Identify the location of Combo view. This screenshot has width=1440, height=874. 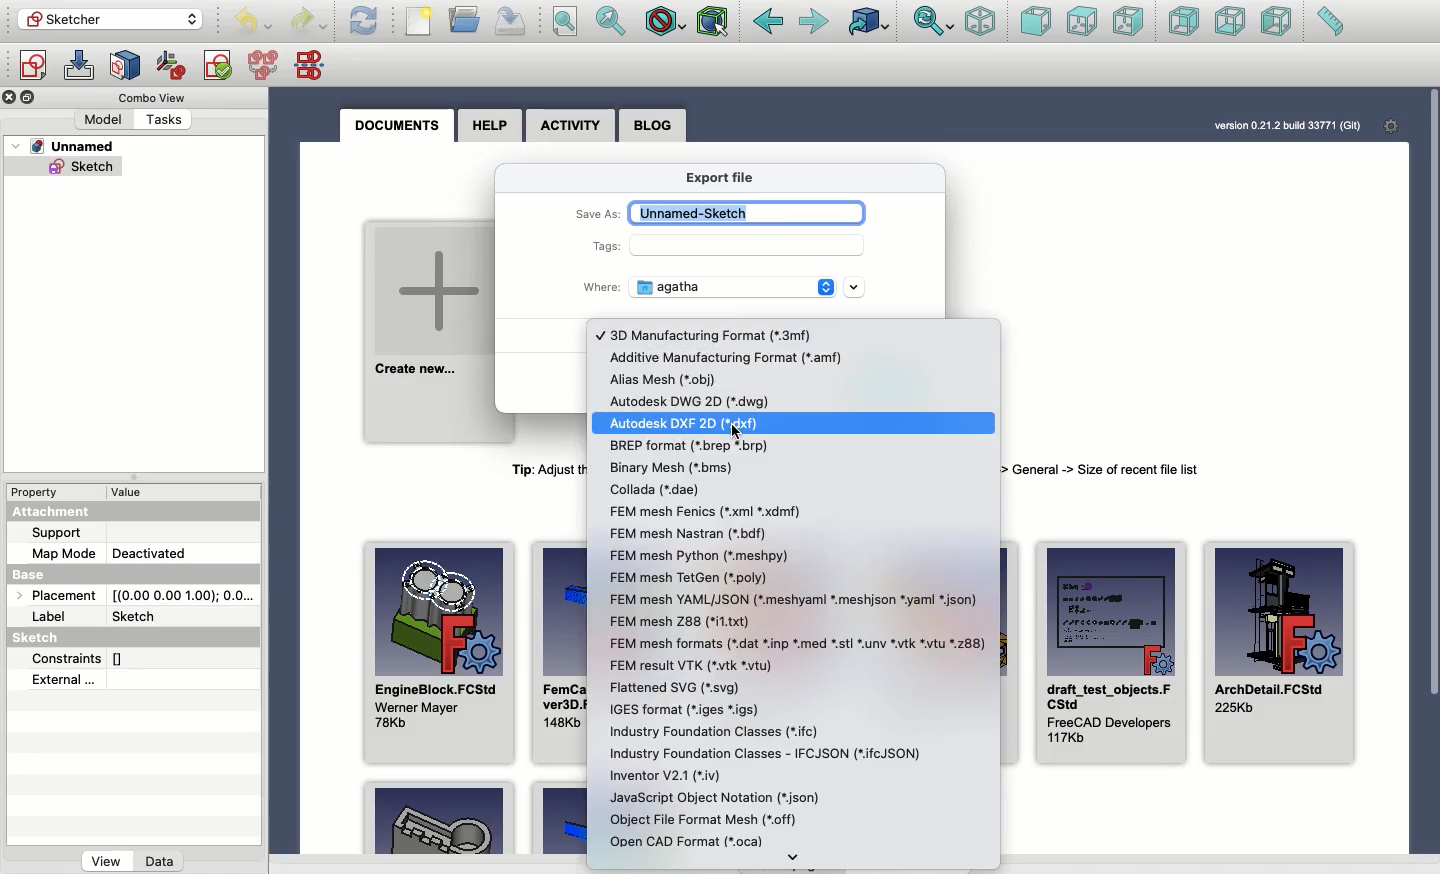
(149, 97).